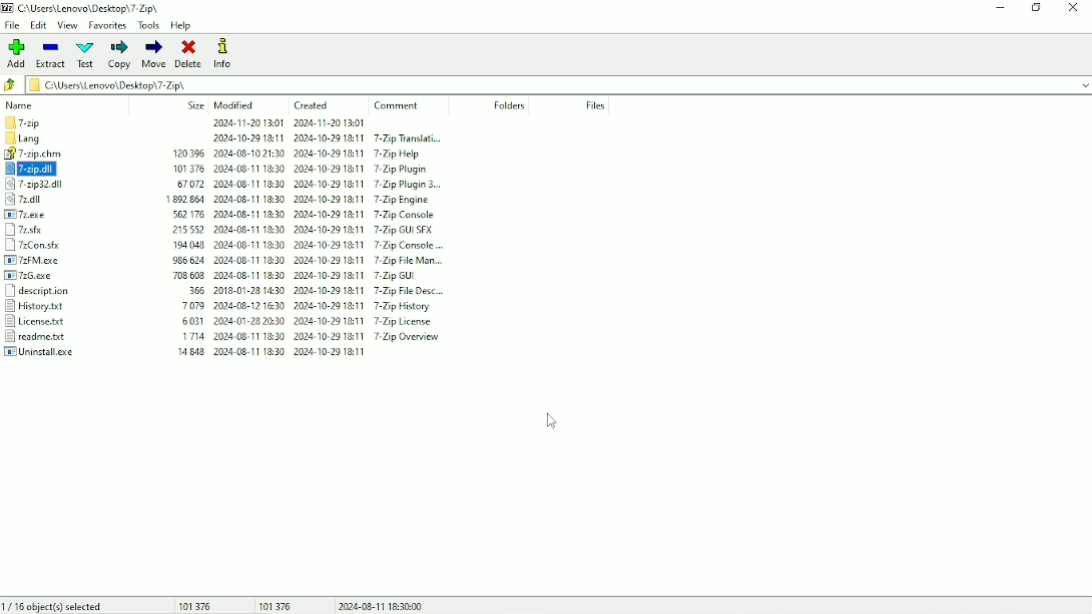 This screenshot has width=1092, height=614. I want to click on Lang, so click(44, 141).